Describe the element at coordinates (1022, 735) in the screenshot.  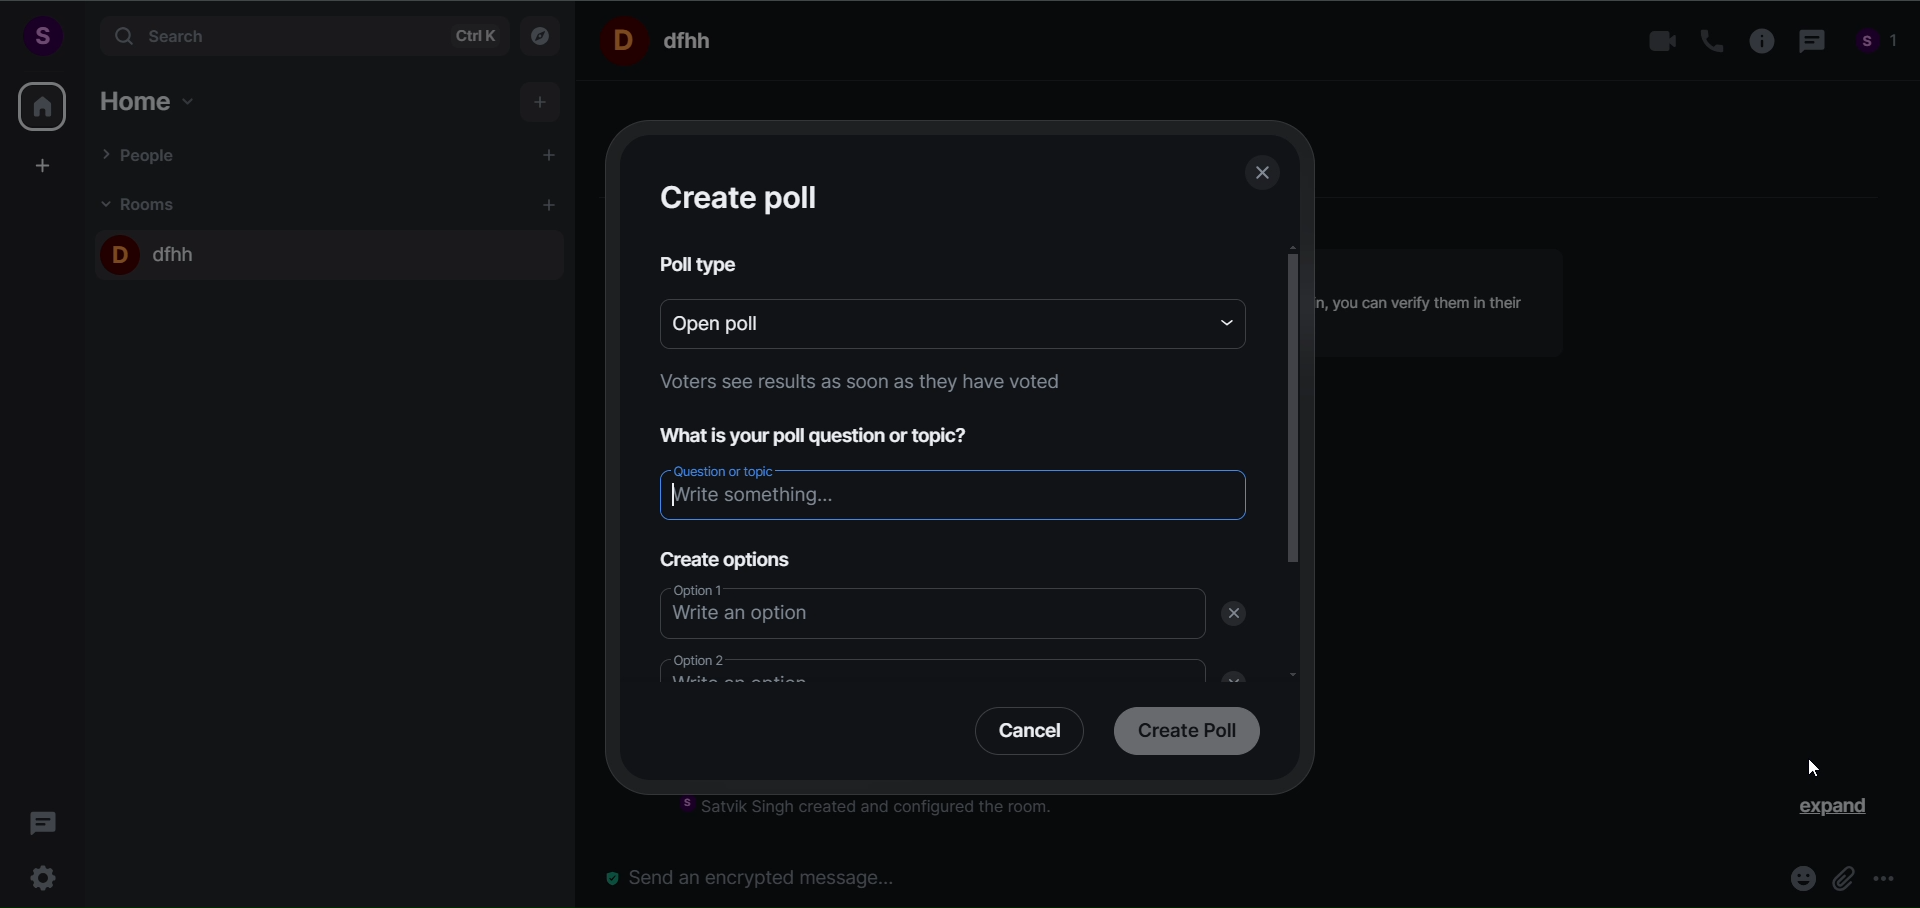
I see `cancel` at that location.